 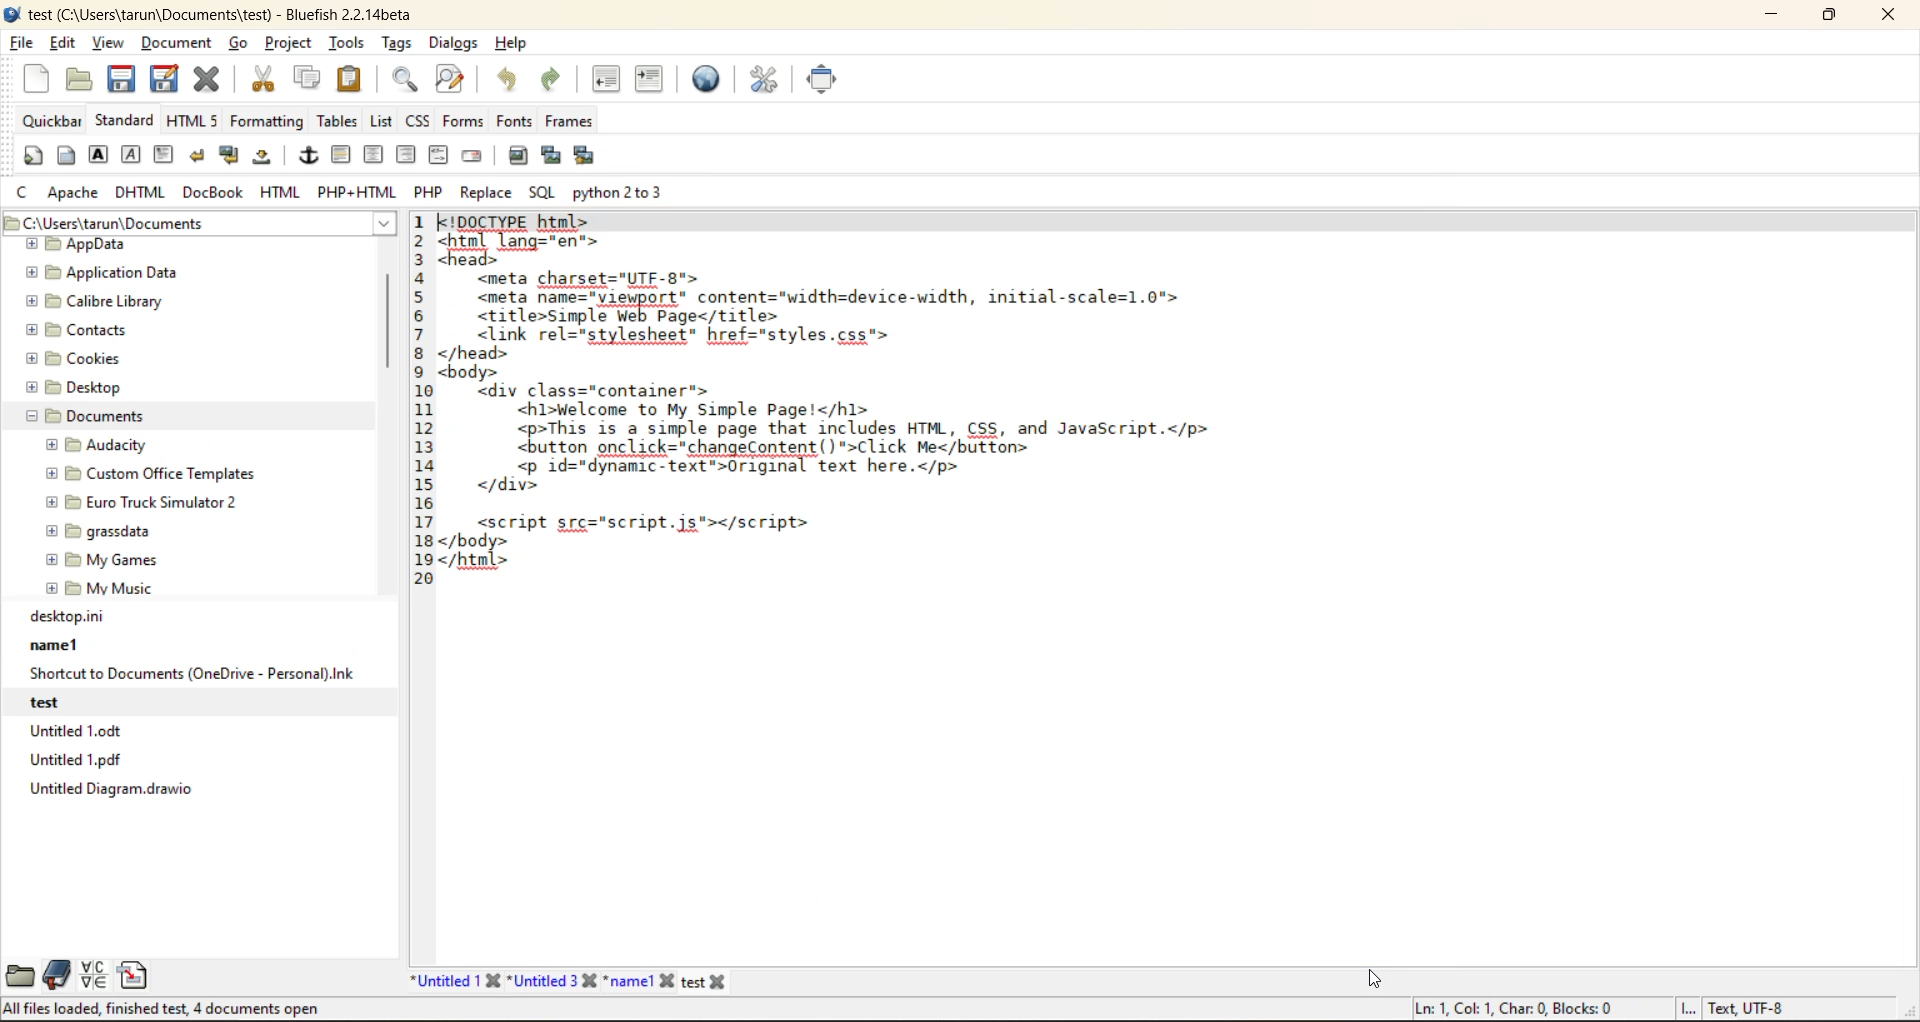 I want to click on line number, so click(x=417, y=586).